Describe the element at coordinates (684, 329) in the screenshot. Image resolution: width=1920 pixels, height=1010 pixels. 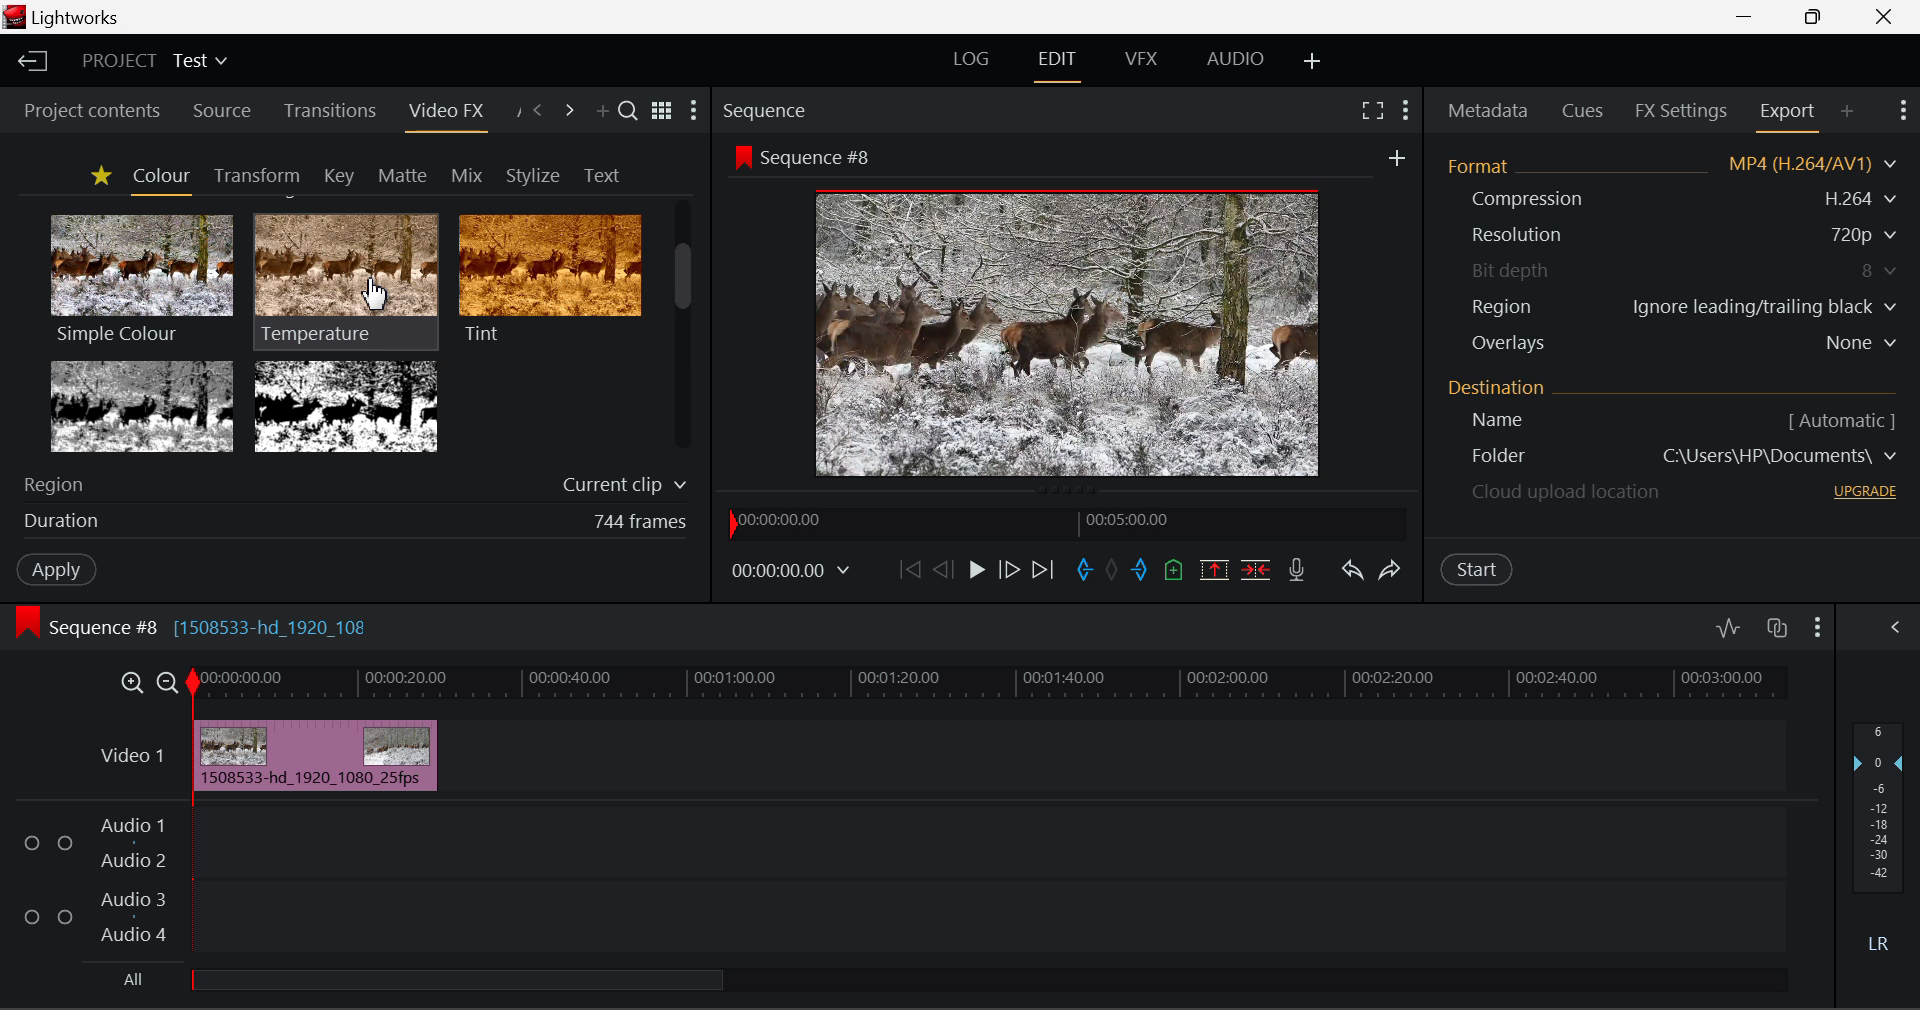
I see `Scroll Bar` at that location.